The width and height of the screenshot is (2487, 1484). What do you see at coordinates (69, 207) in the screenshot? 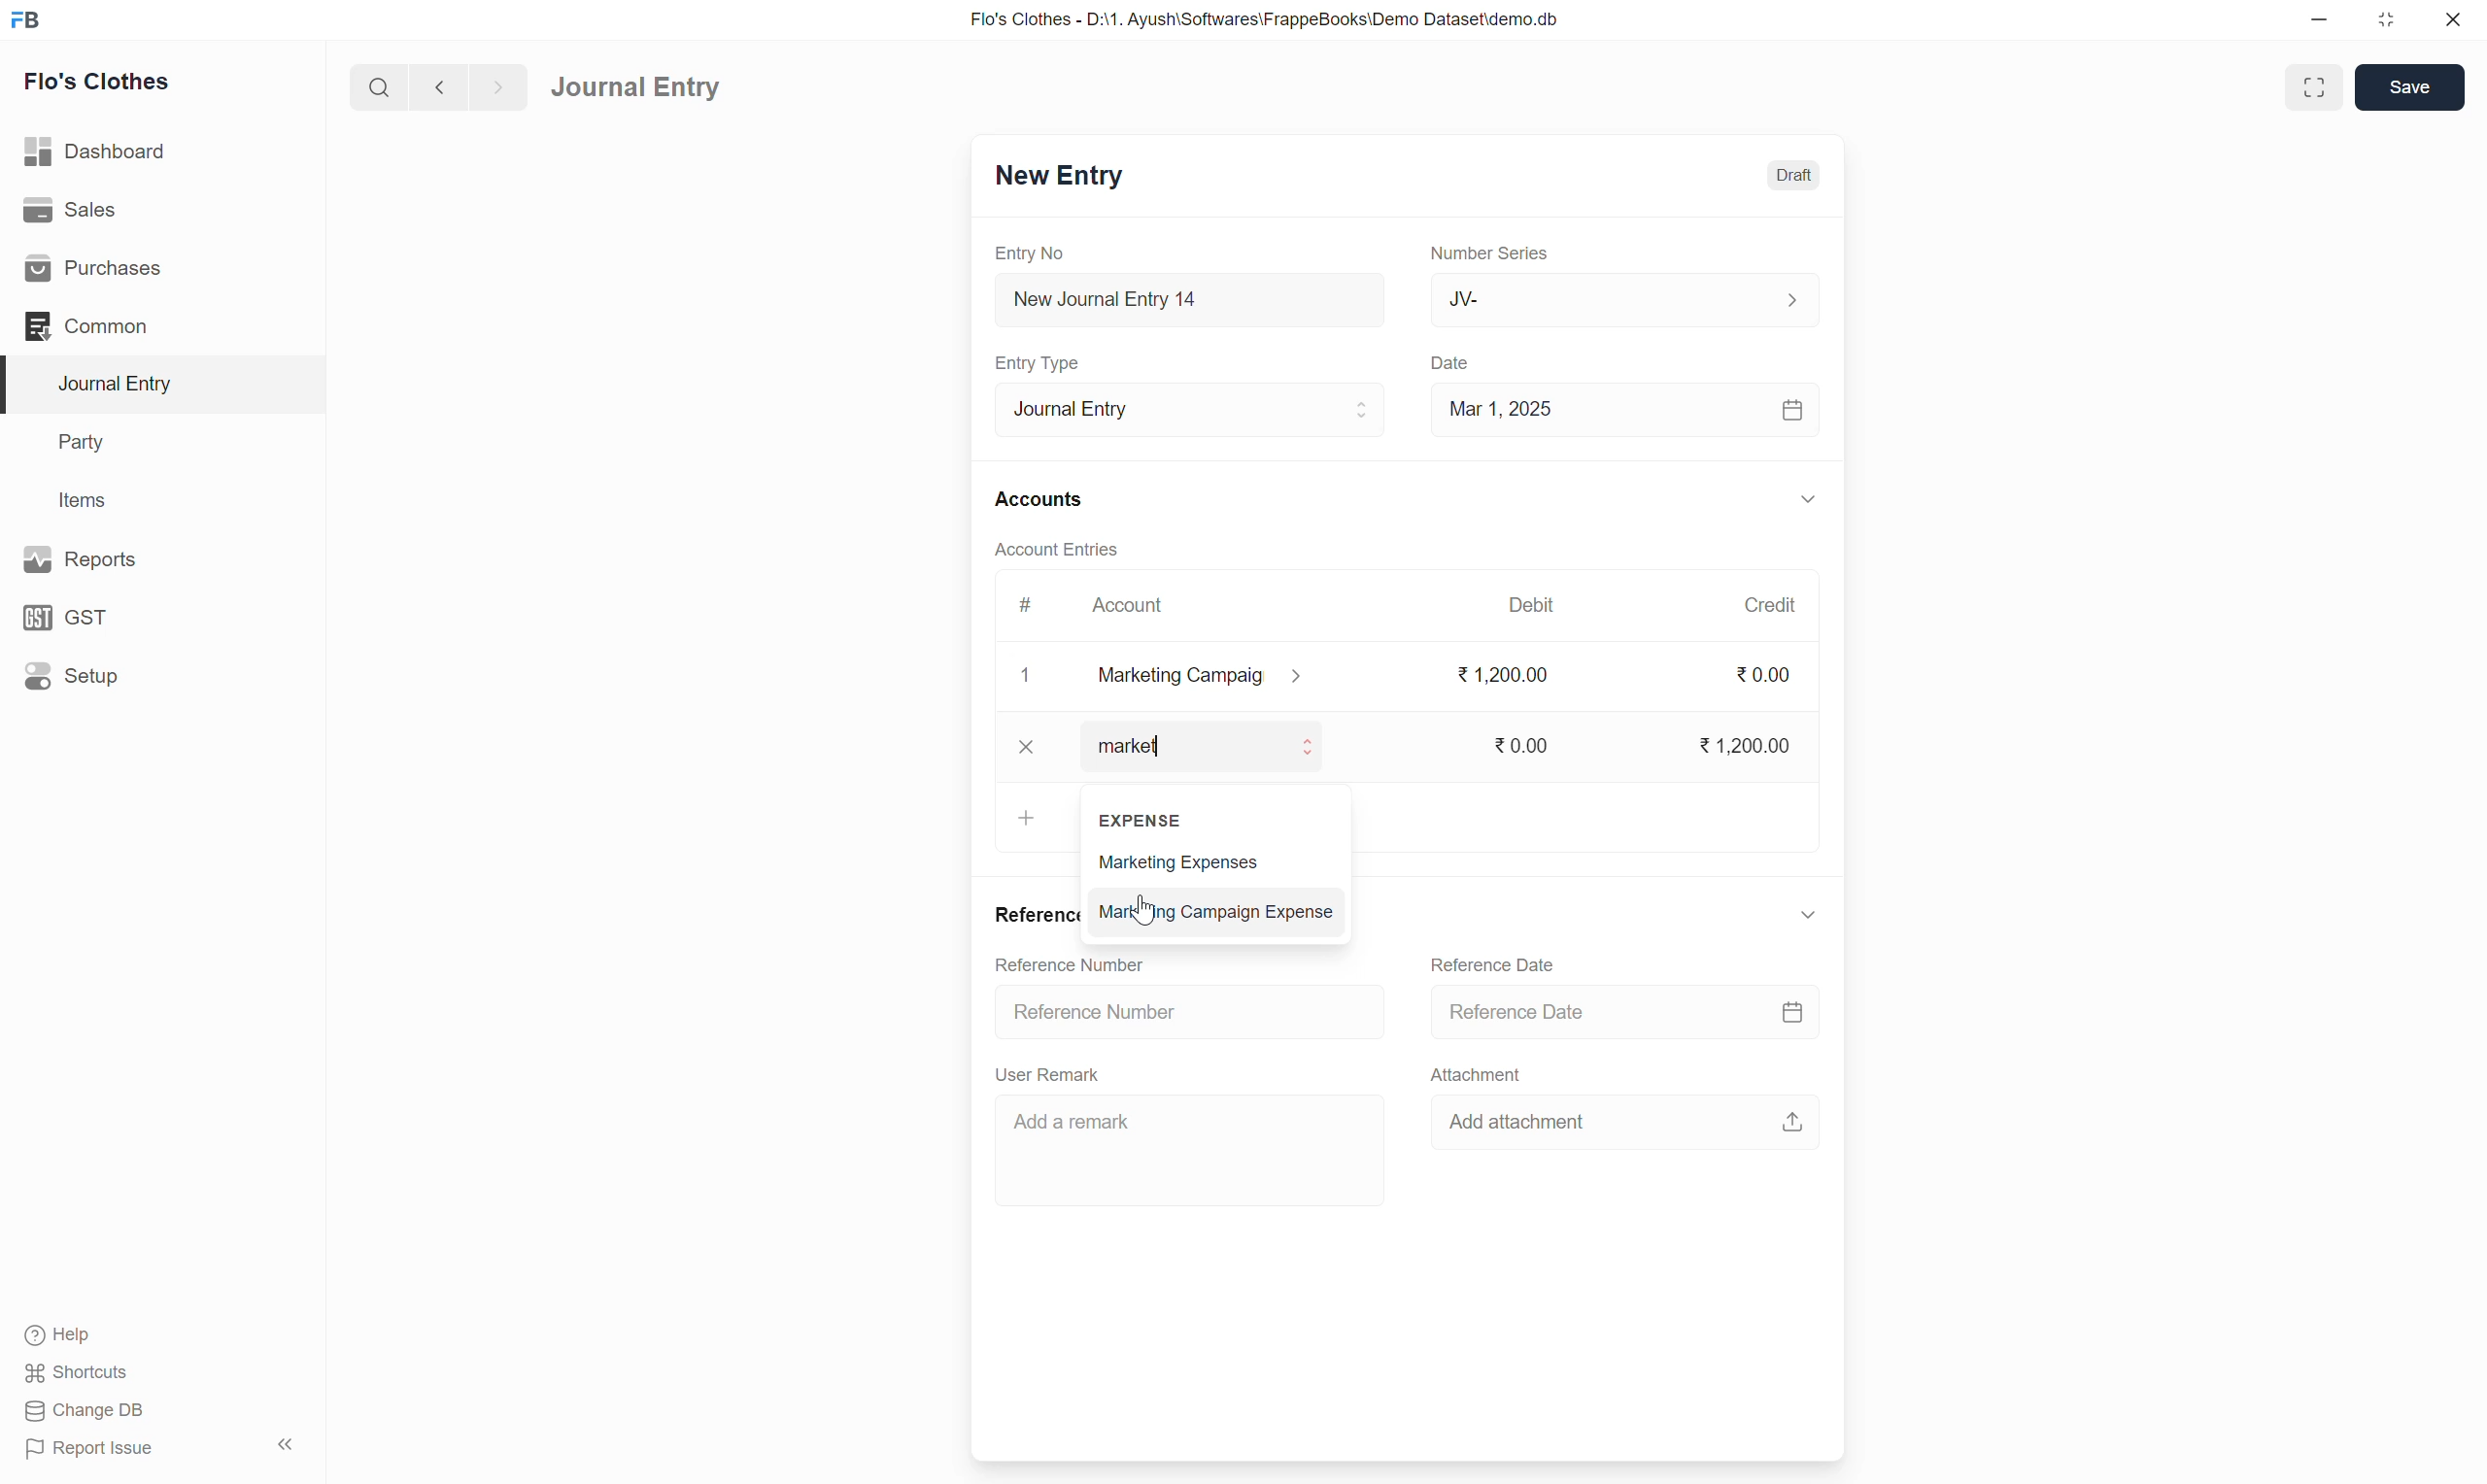
I see `Sales` at bounding box center [69, 207].